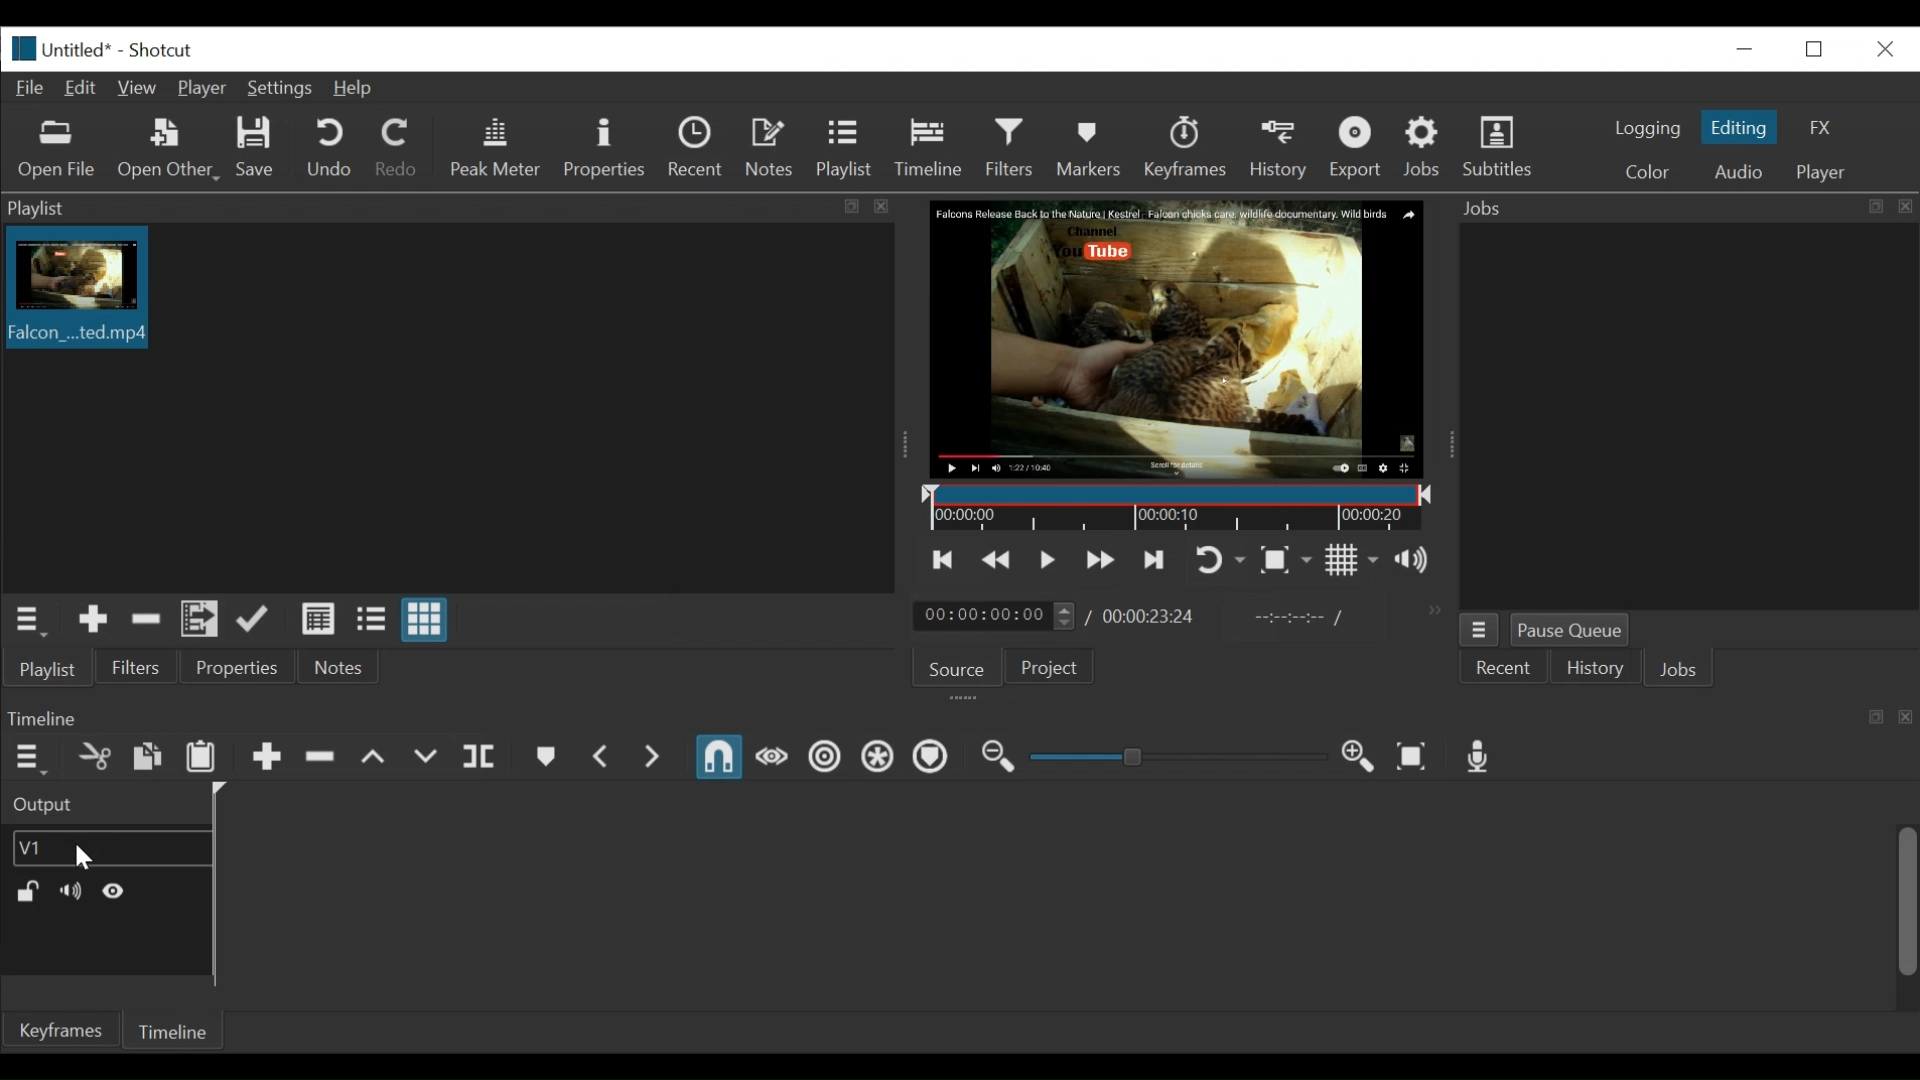 This screenshot has height=1080, width=1920. What do you see at coordinates (1178, 756) in the screenshot?
I see `Adjust Zoom Slider` at bounding box center [1178, 756].